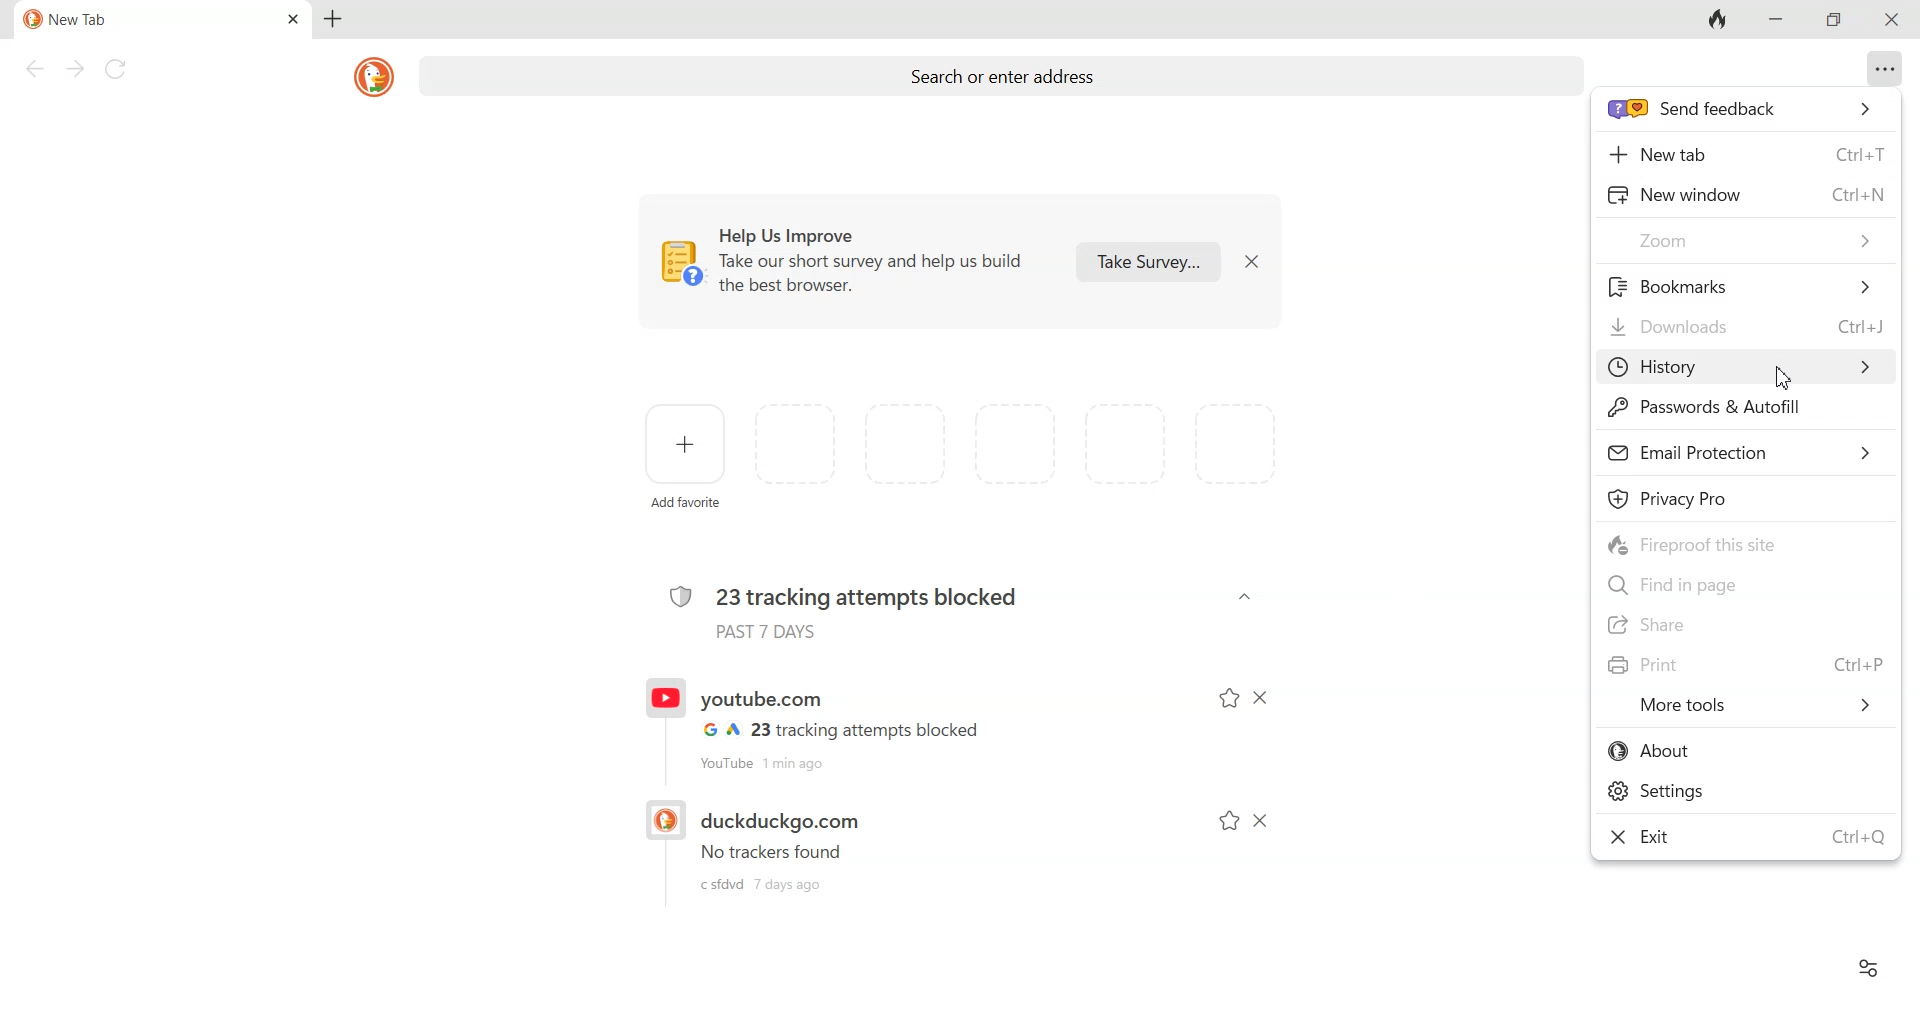 The width and height of the screenshot is (1920, 1020). Describe the element at coordinates (1263, 699) in the screenshot. I see `Dismiss` at that location.